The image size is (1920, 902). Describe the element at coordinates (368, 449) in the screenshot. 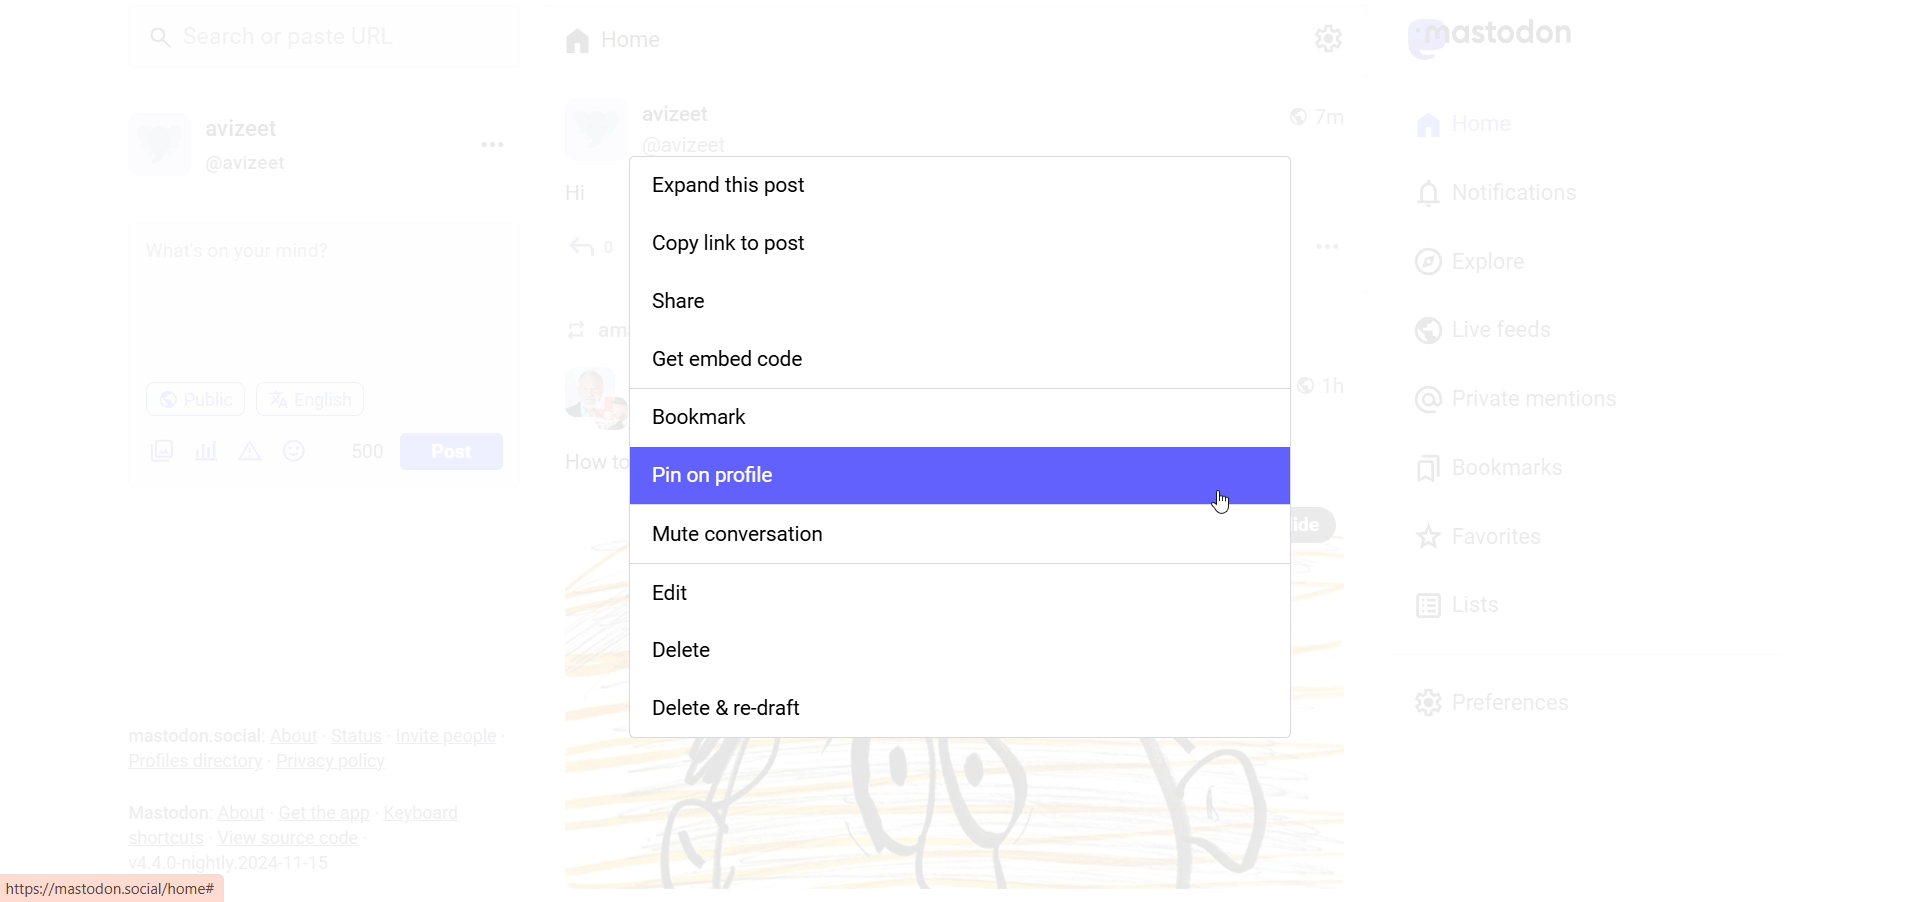

I see `Word Limit` at that location.